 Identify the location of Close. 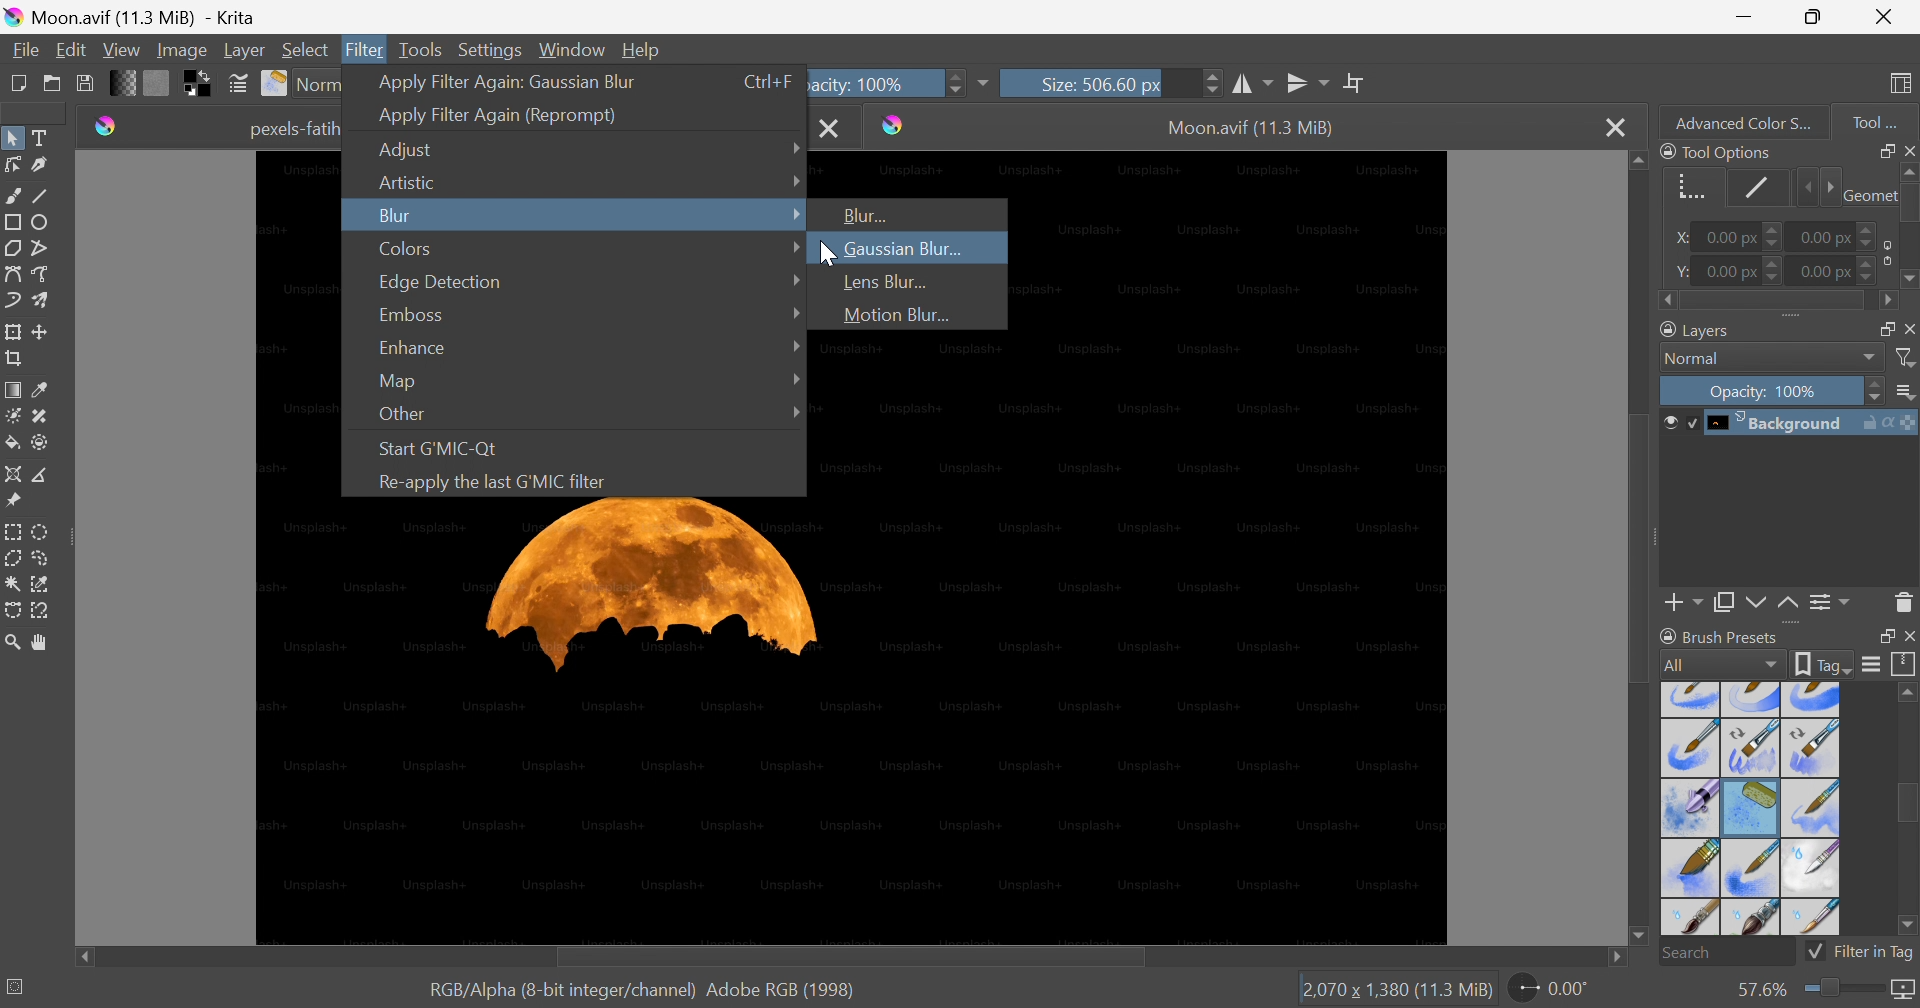
(830, 130).